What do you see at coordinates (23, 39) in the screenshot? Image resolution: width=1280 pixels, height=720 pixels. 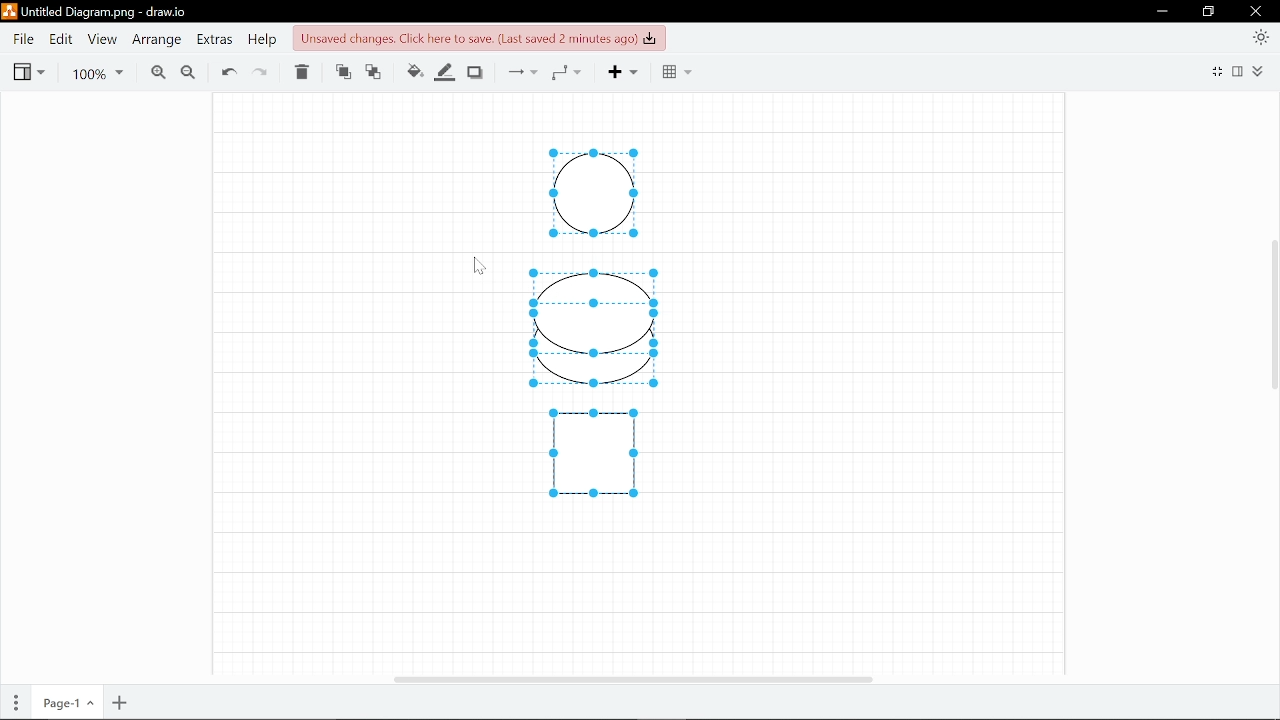 I see `File` at bounding box center [23, 39].